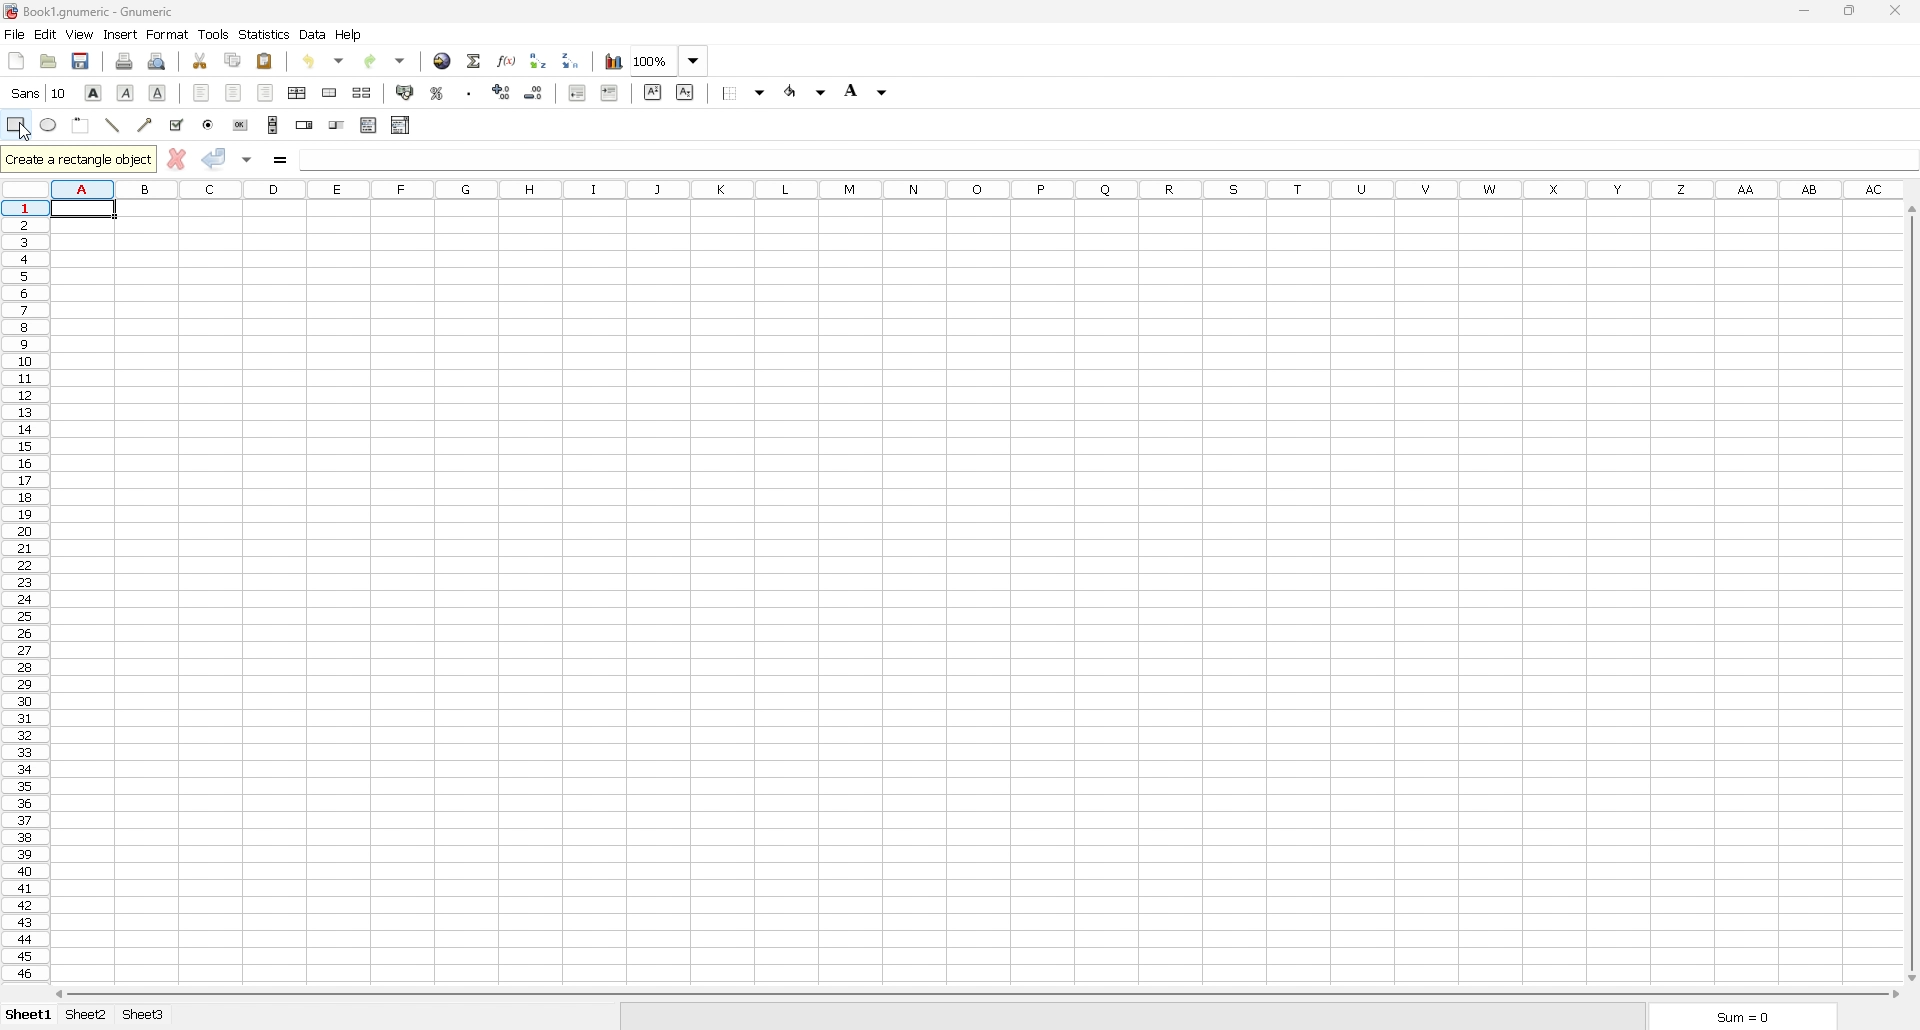 The height and width of the screenshot is (1030, 1920). What do you see at coordinates (265, 93) in the screenshot?
I see `right align` at bounding box center [265, 93].